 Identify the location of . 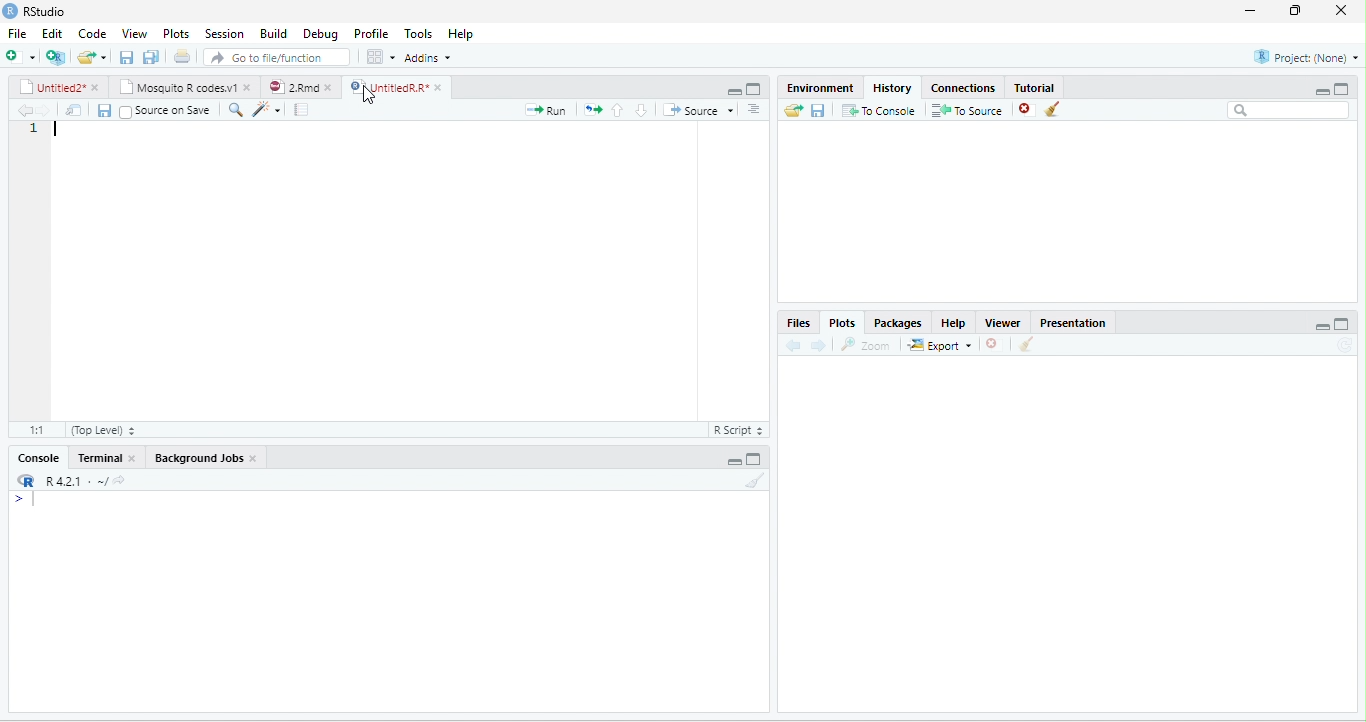
(153, 55).